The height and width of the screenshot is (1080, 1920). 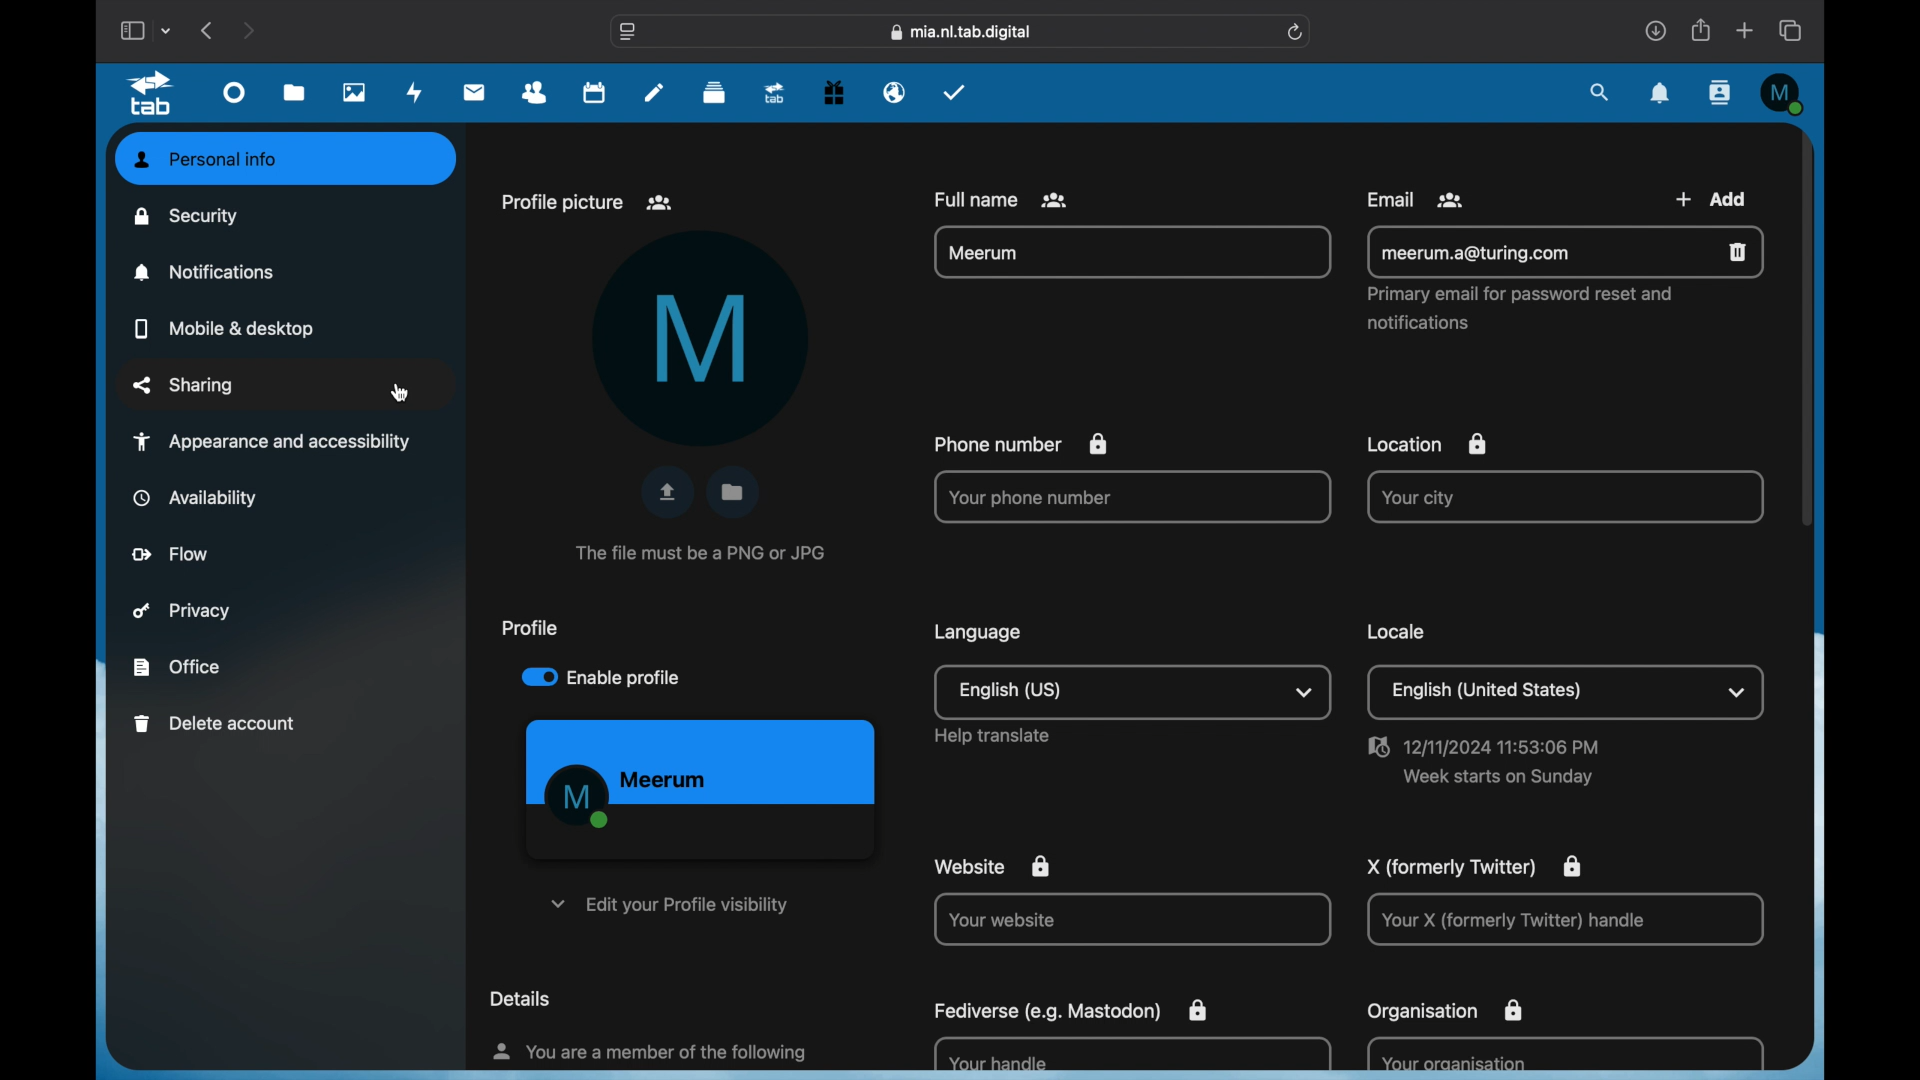 I want to click on location, so click(x=1435, y=446).